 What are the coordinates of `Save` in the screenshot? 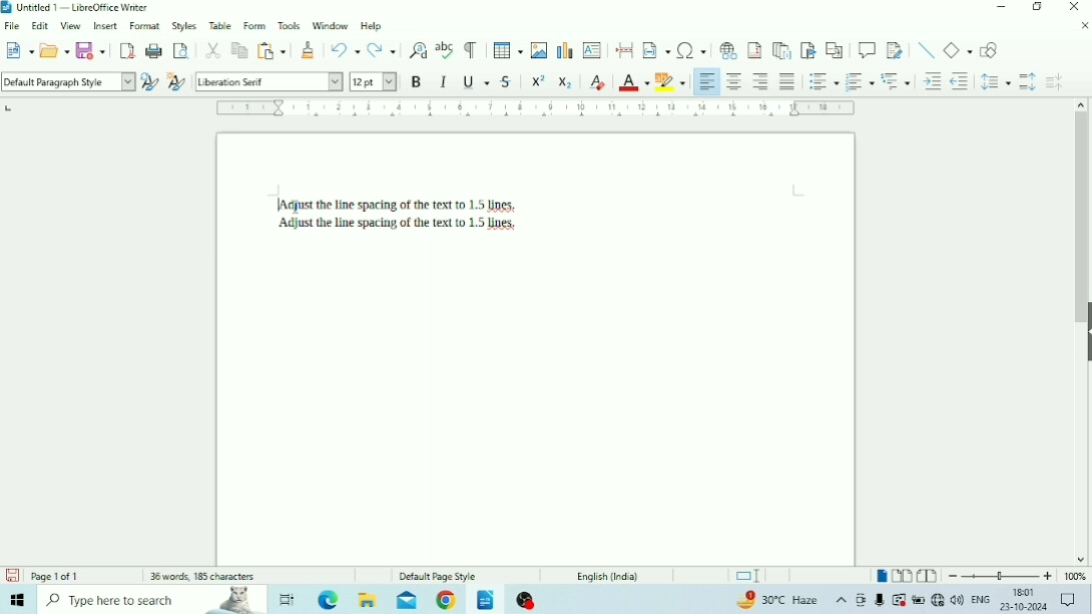 It's located at (92, 51).